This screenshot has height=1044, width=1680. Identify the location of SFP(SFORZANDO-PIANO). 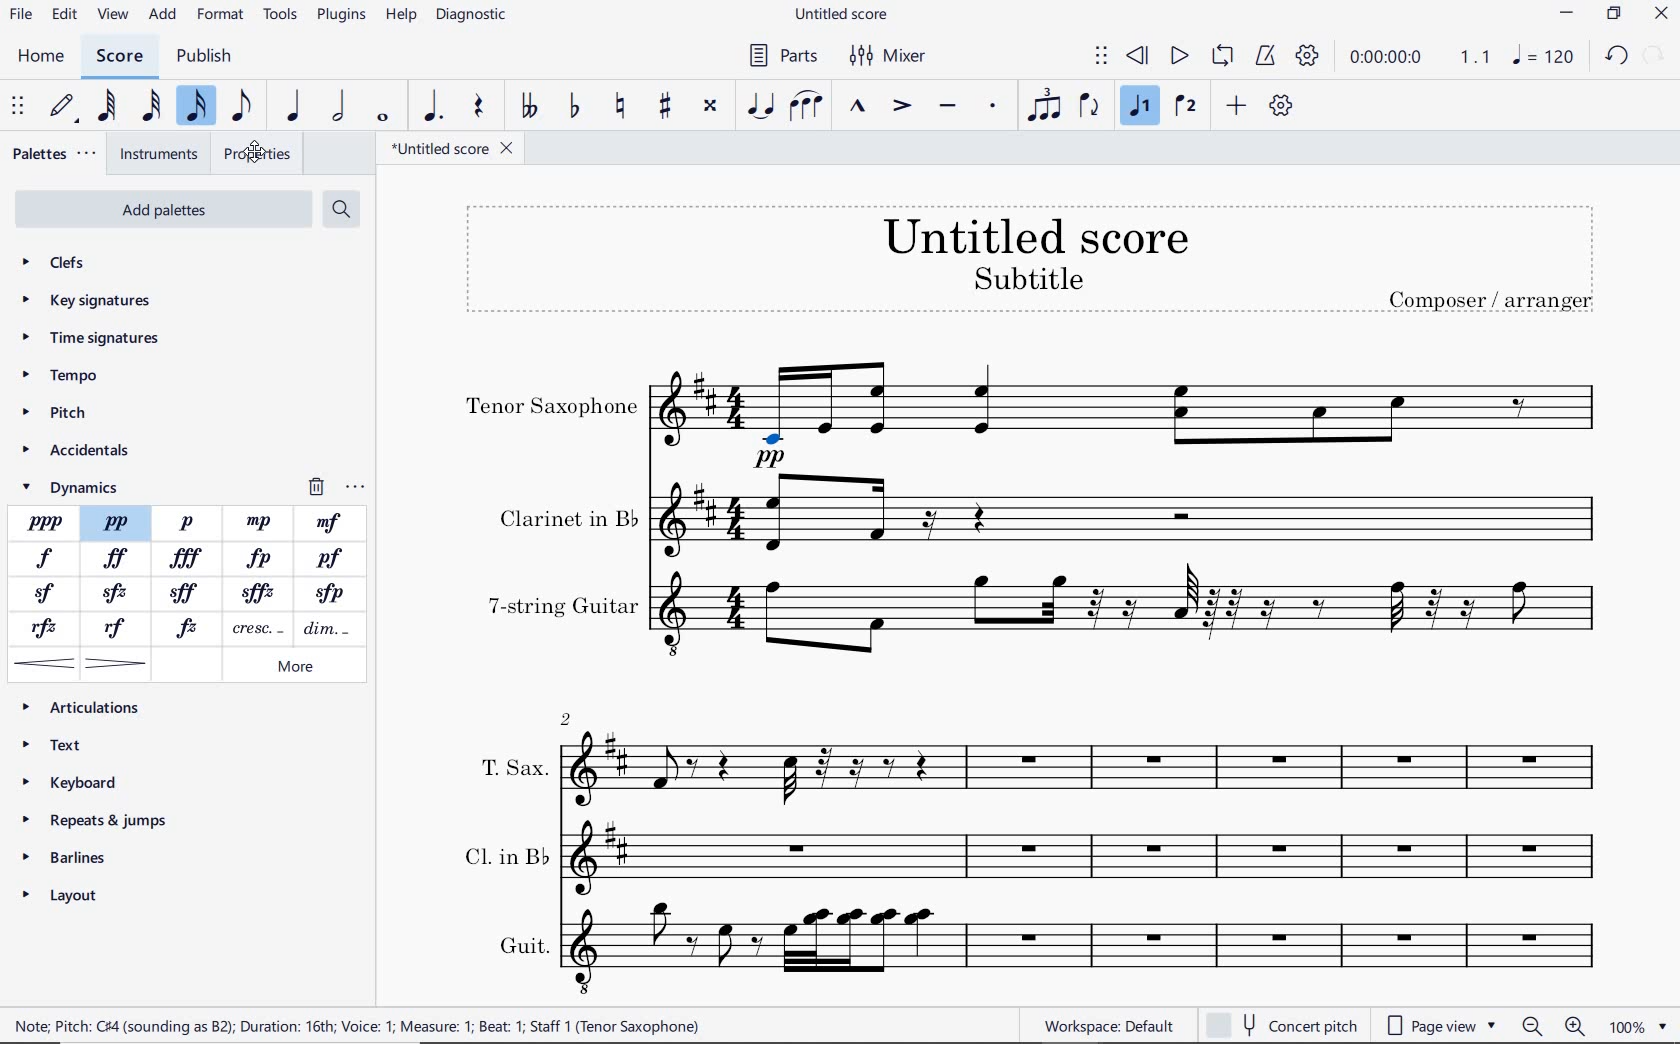
(325, 594).